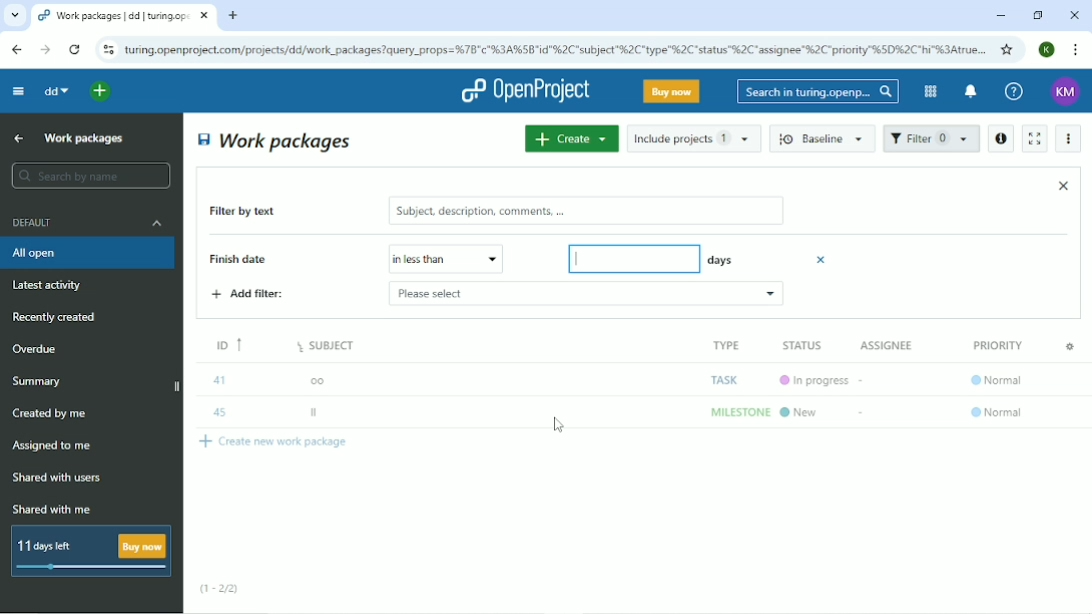  What do you see at coordinates (1000, 139) in the screenshot?
I see `Open details view` at bounding box center [1000, 139].